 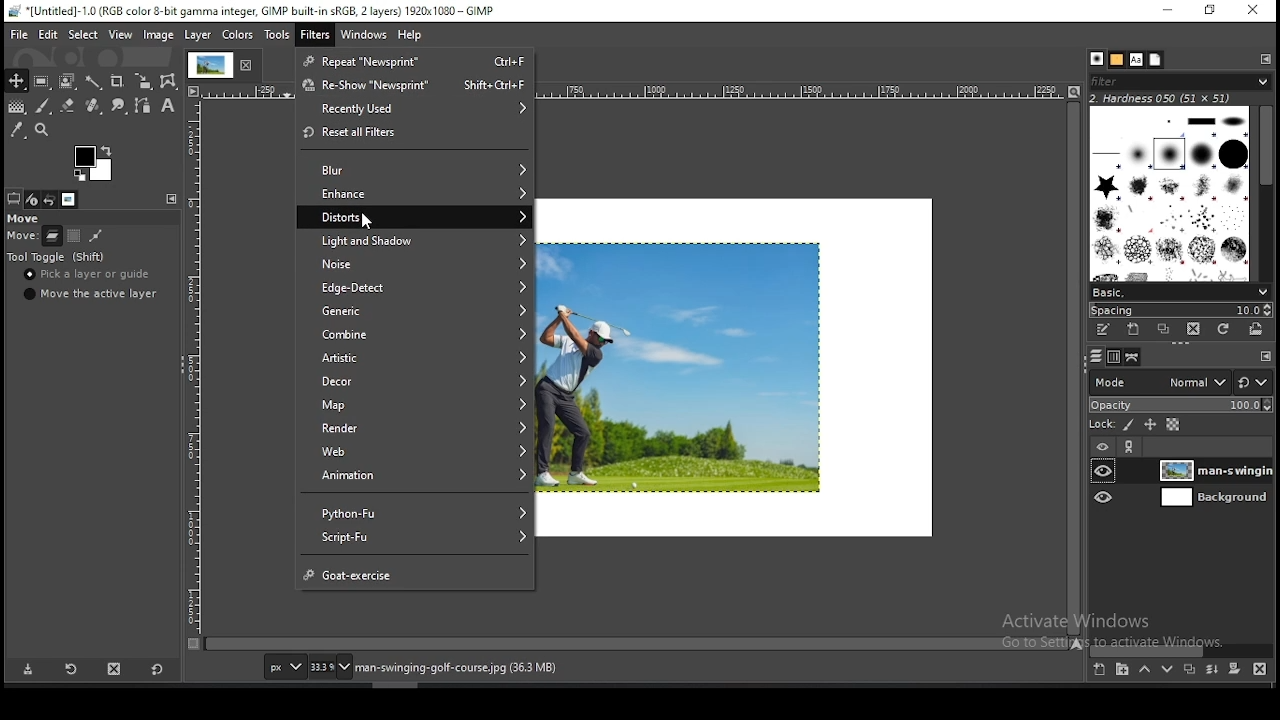 I want to click on hardness 050 (51x51), so click(x=1168, y=99).